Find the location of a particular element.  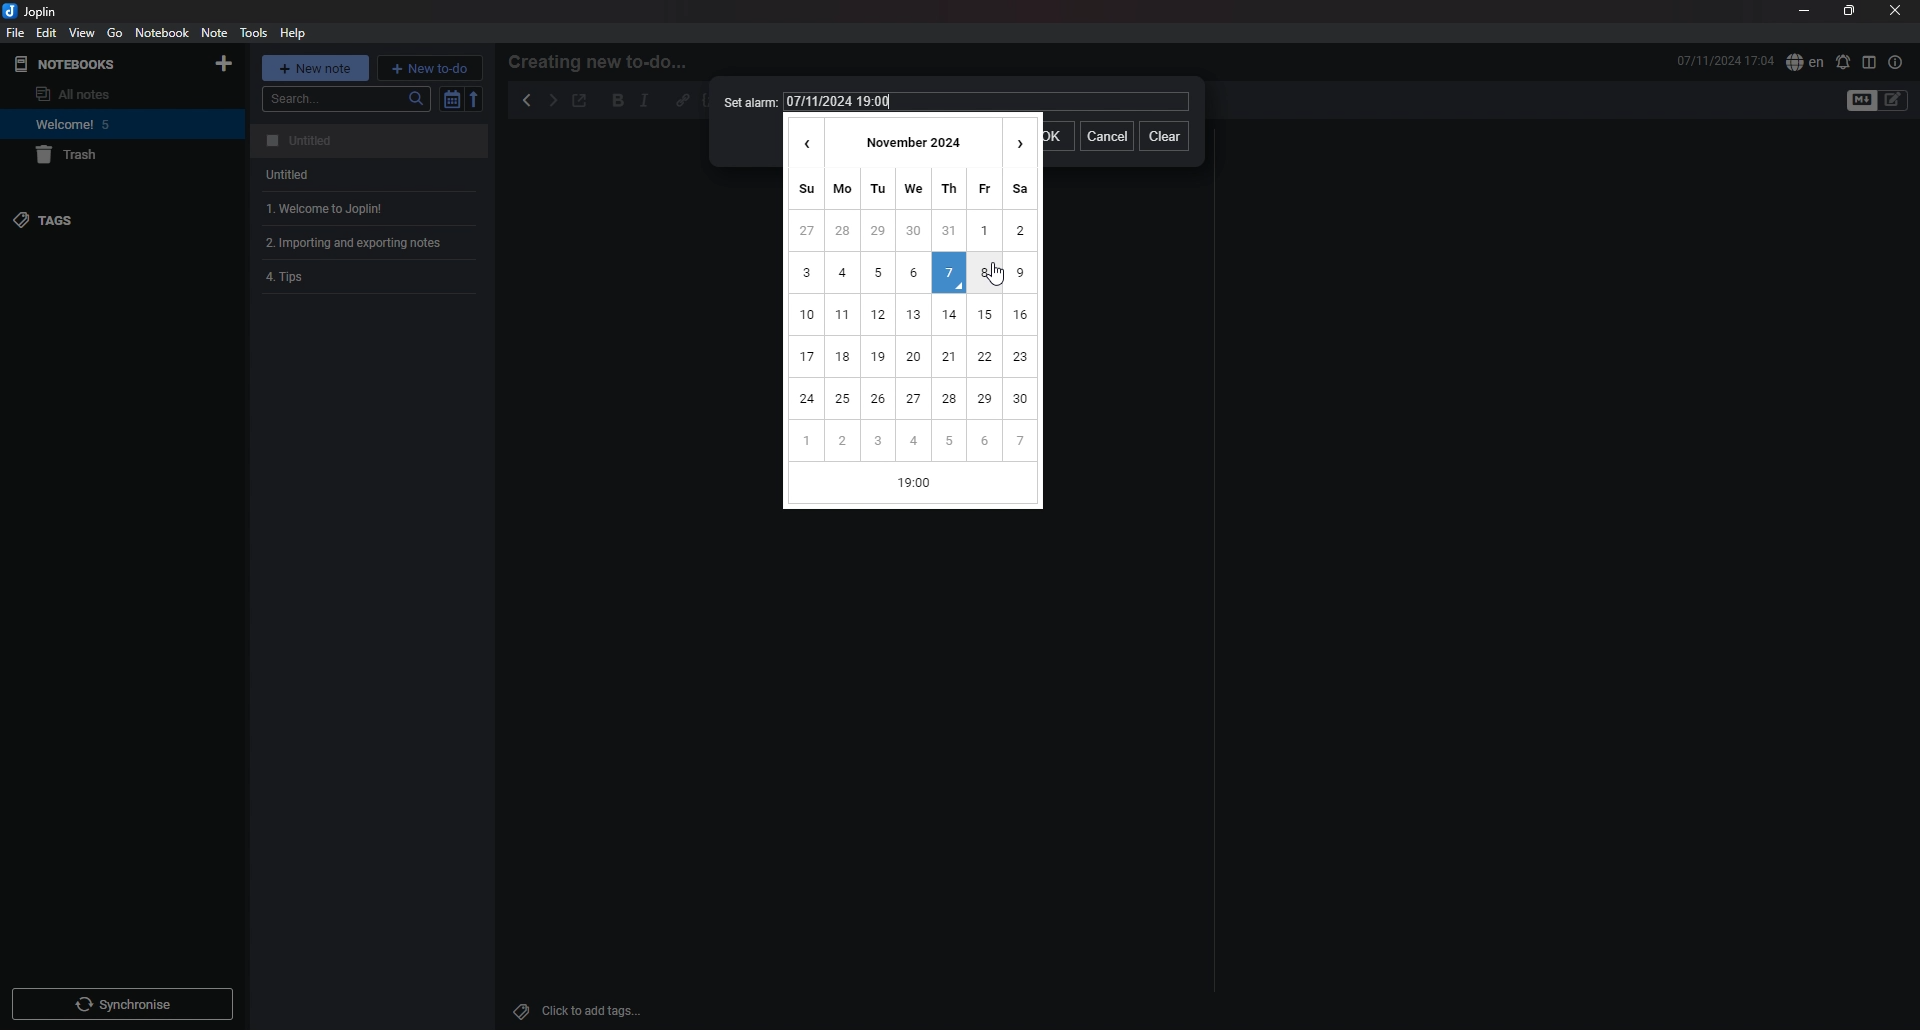

add notebook is located at coordinates (226, 63).